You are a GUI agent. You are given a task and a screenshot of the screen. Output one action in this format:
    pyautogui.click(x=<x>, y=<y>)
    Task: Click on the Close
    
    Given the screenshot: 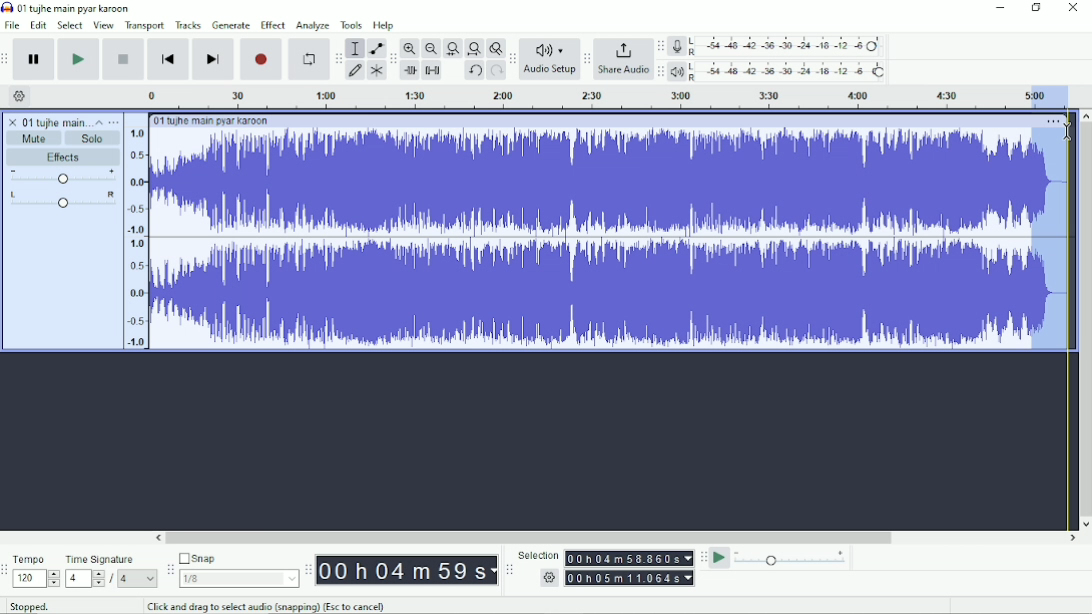 What is the action you would take?
    pyautogui.click(x=1074, y=7)
    